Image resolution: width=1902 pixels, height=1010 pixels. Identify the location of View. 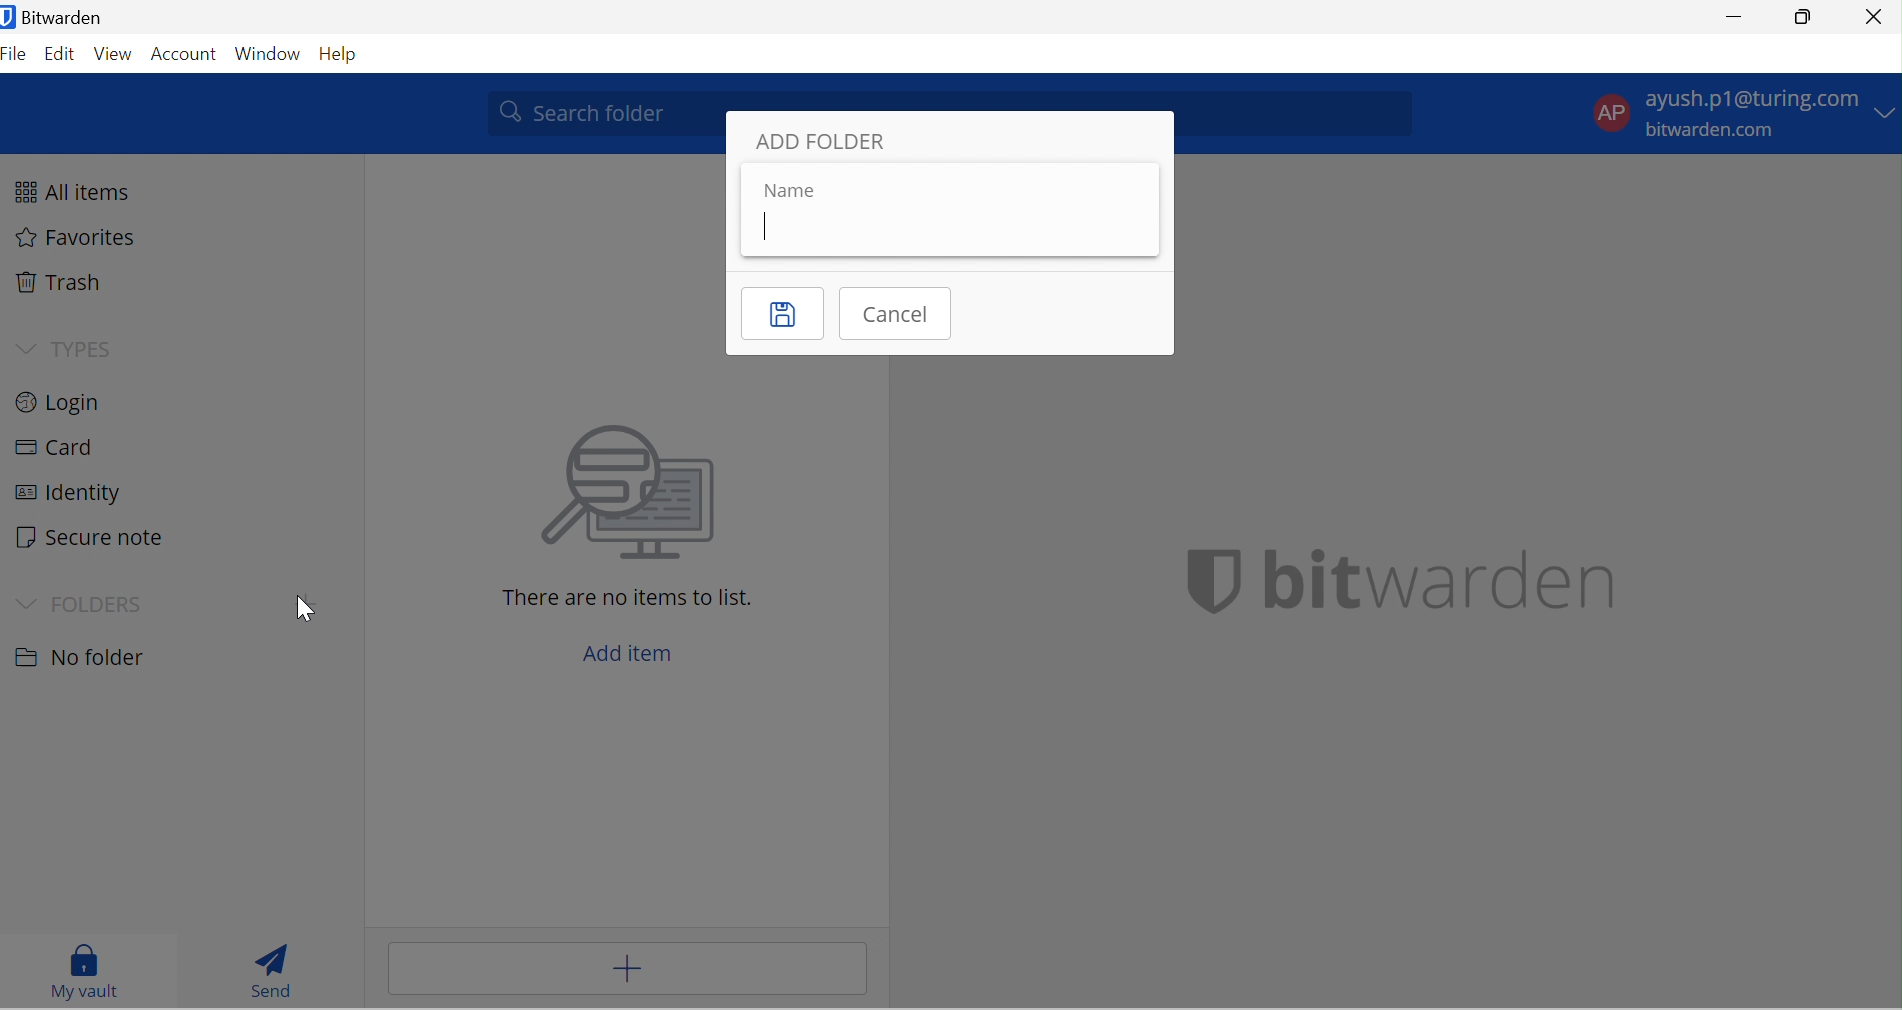
(115, 52).